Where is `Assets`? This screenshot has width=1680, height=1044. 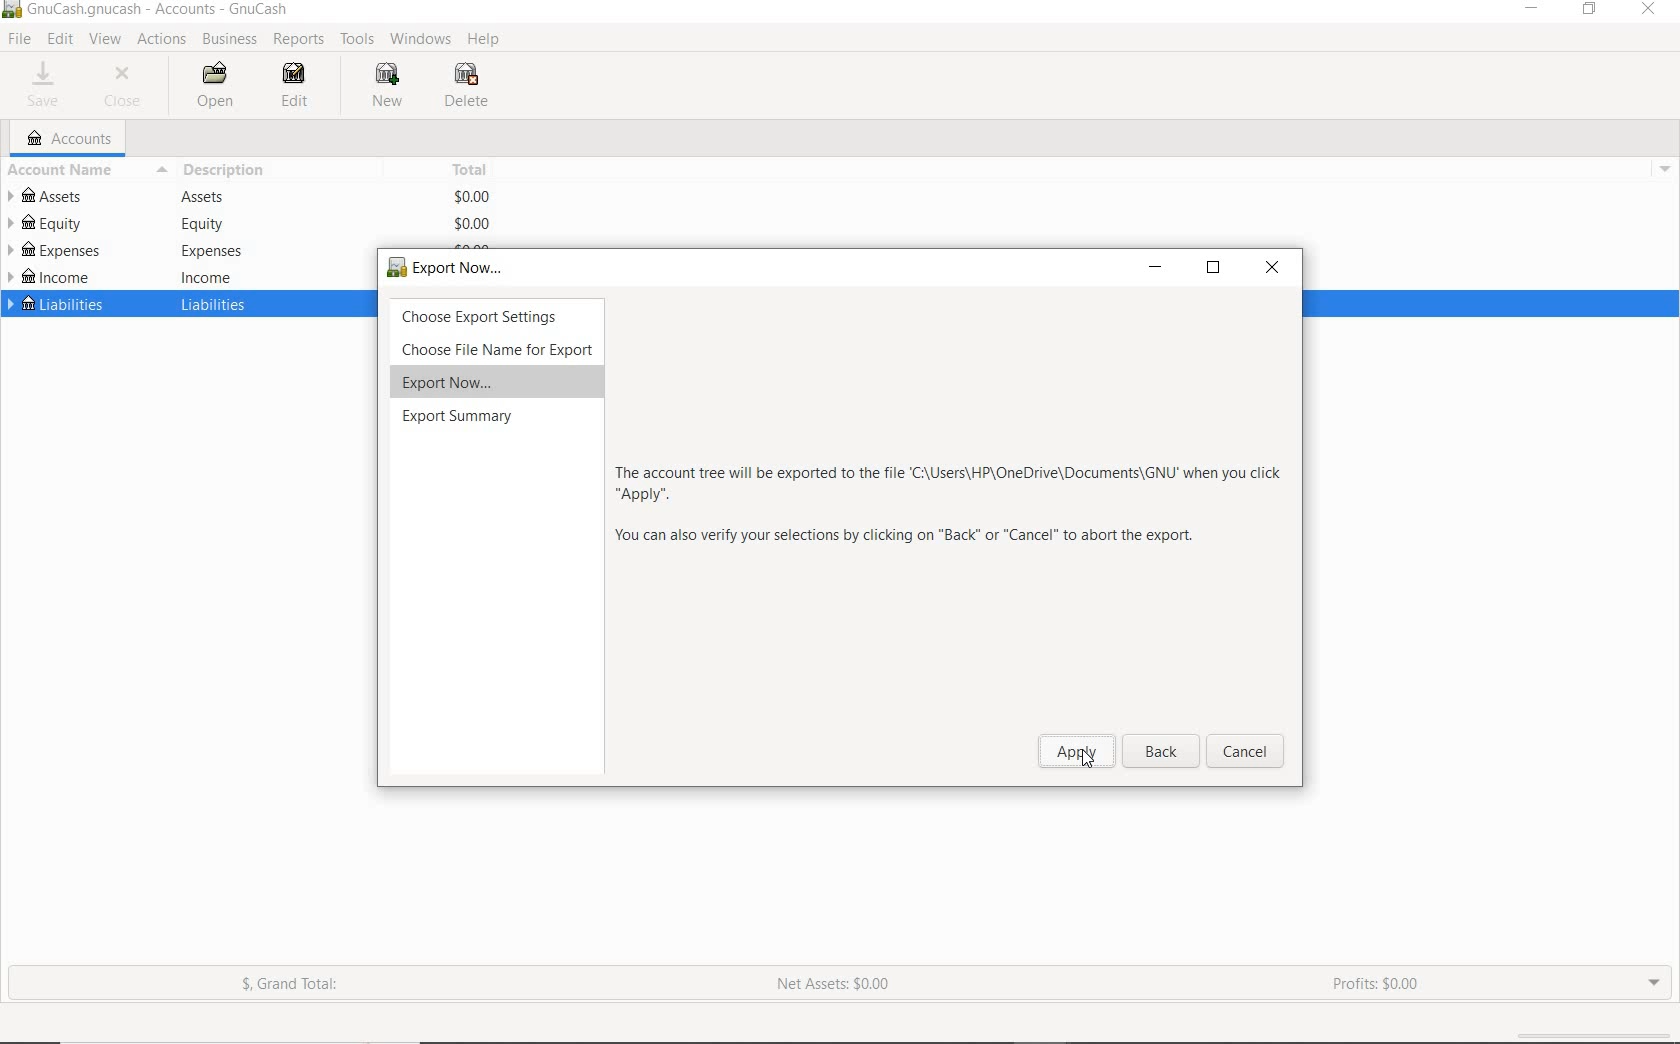
Assets is located at coordinates (205, 196).